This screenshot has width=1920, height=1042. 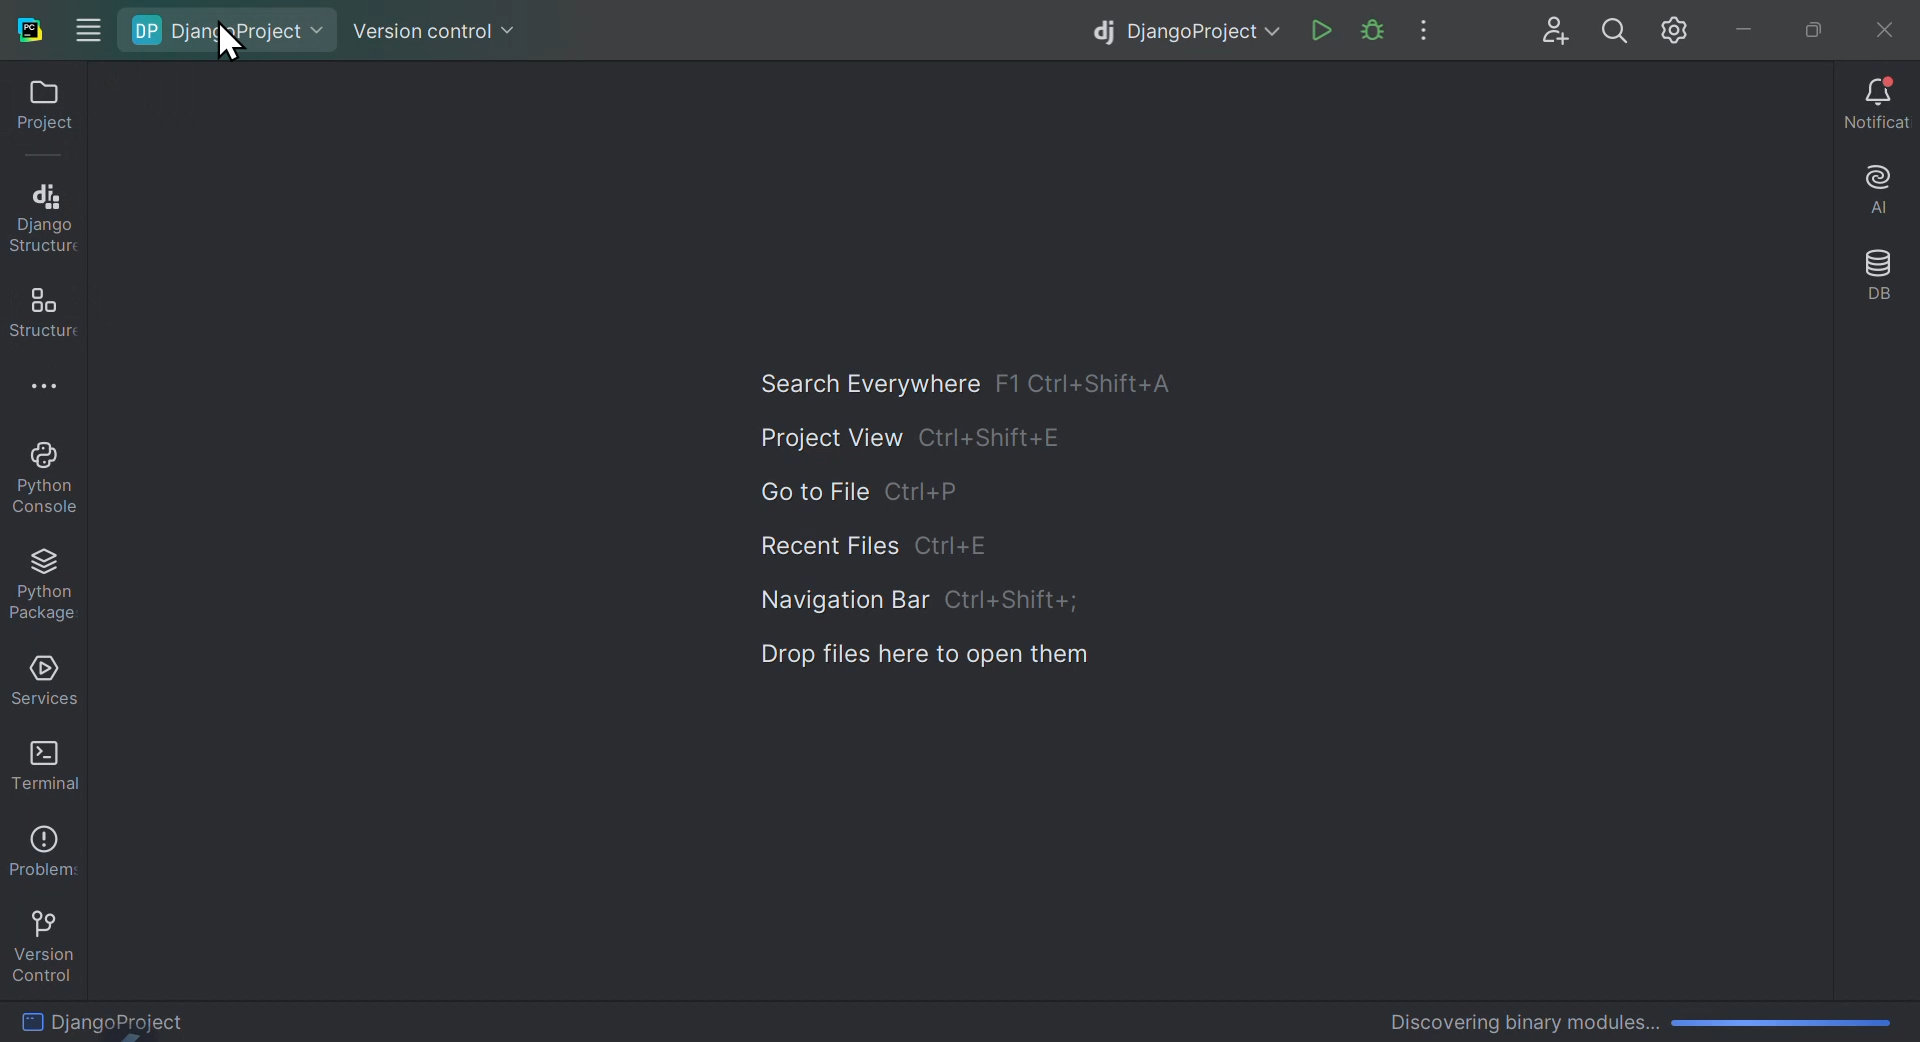 What do you see at coordinates (1178, 29) in the screenshot?
I see `Django project` at bounding box center [1178, 29].